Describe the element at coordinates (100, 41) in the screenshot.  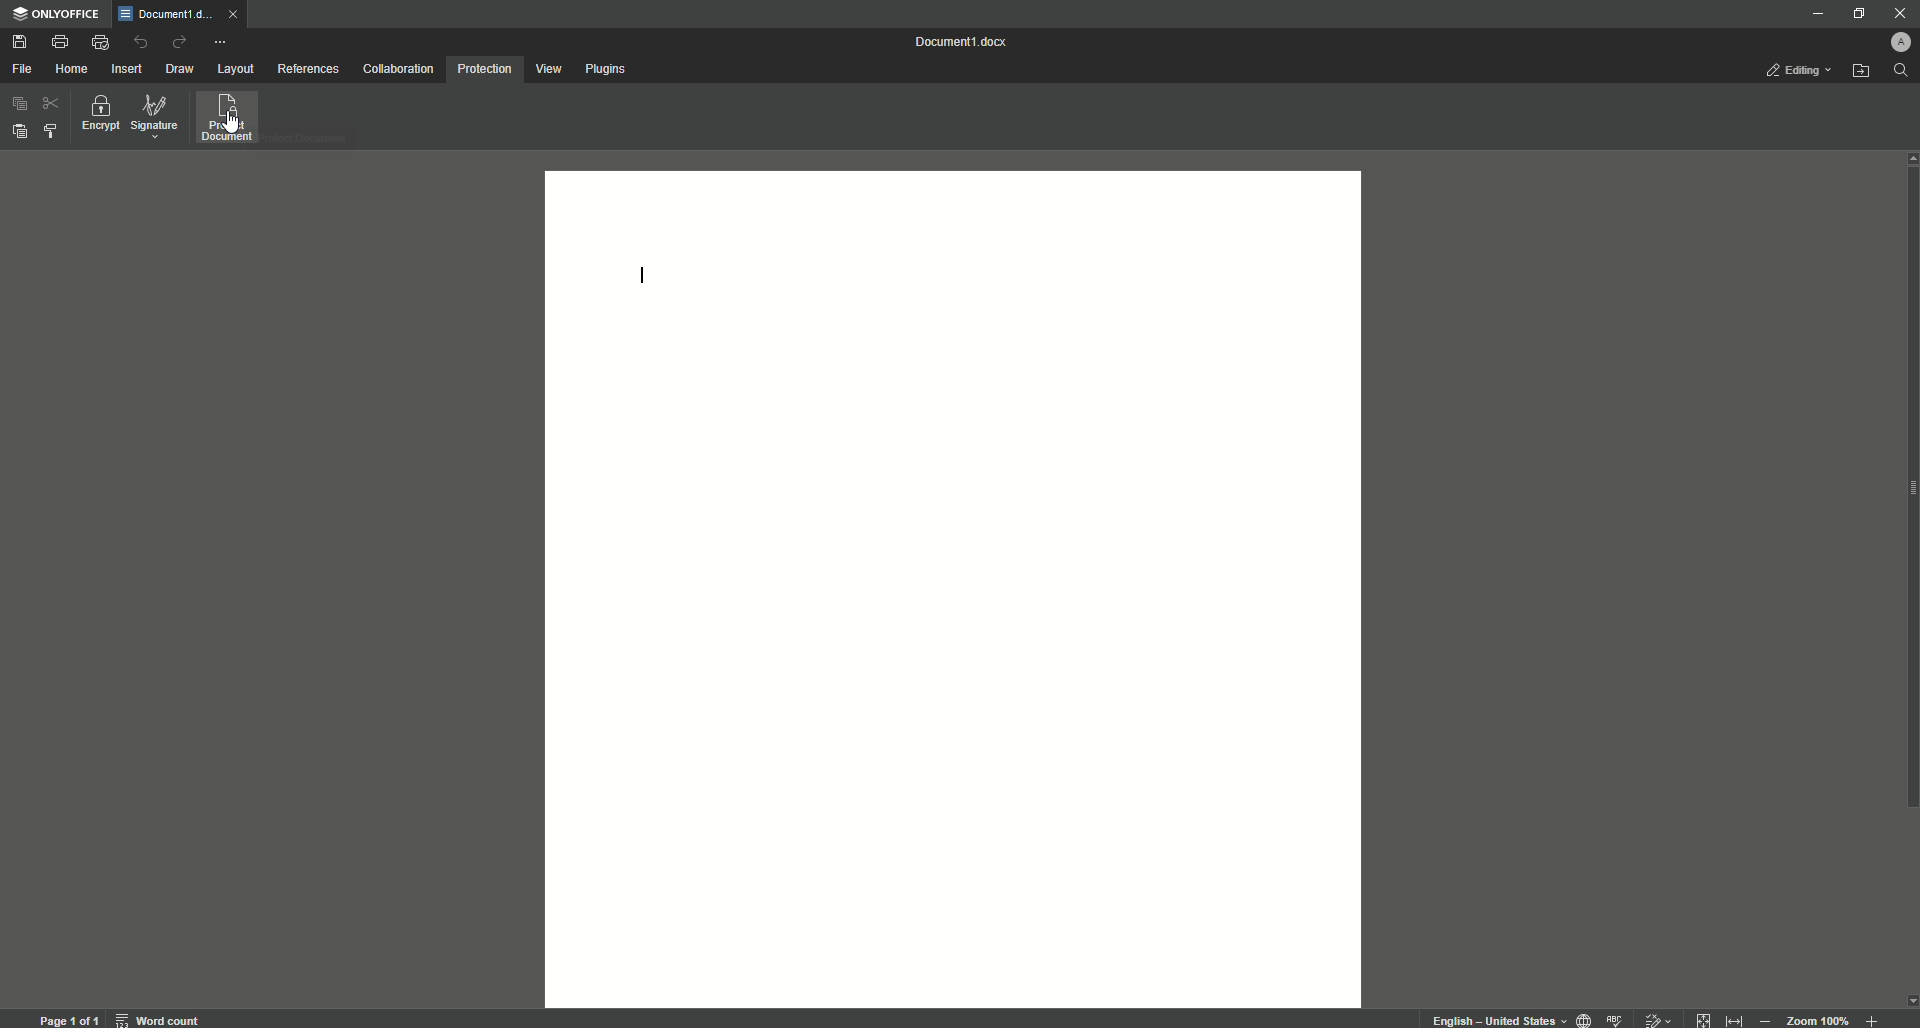
I see `Quick Print` at that location.